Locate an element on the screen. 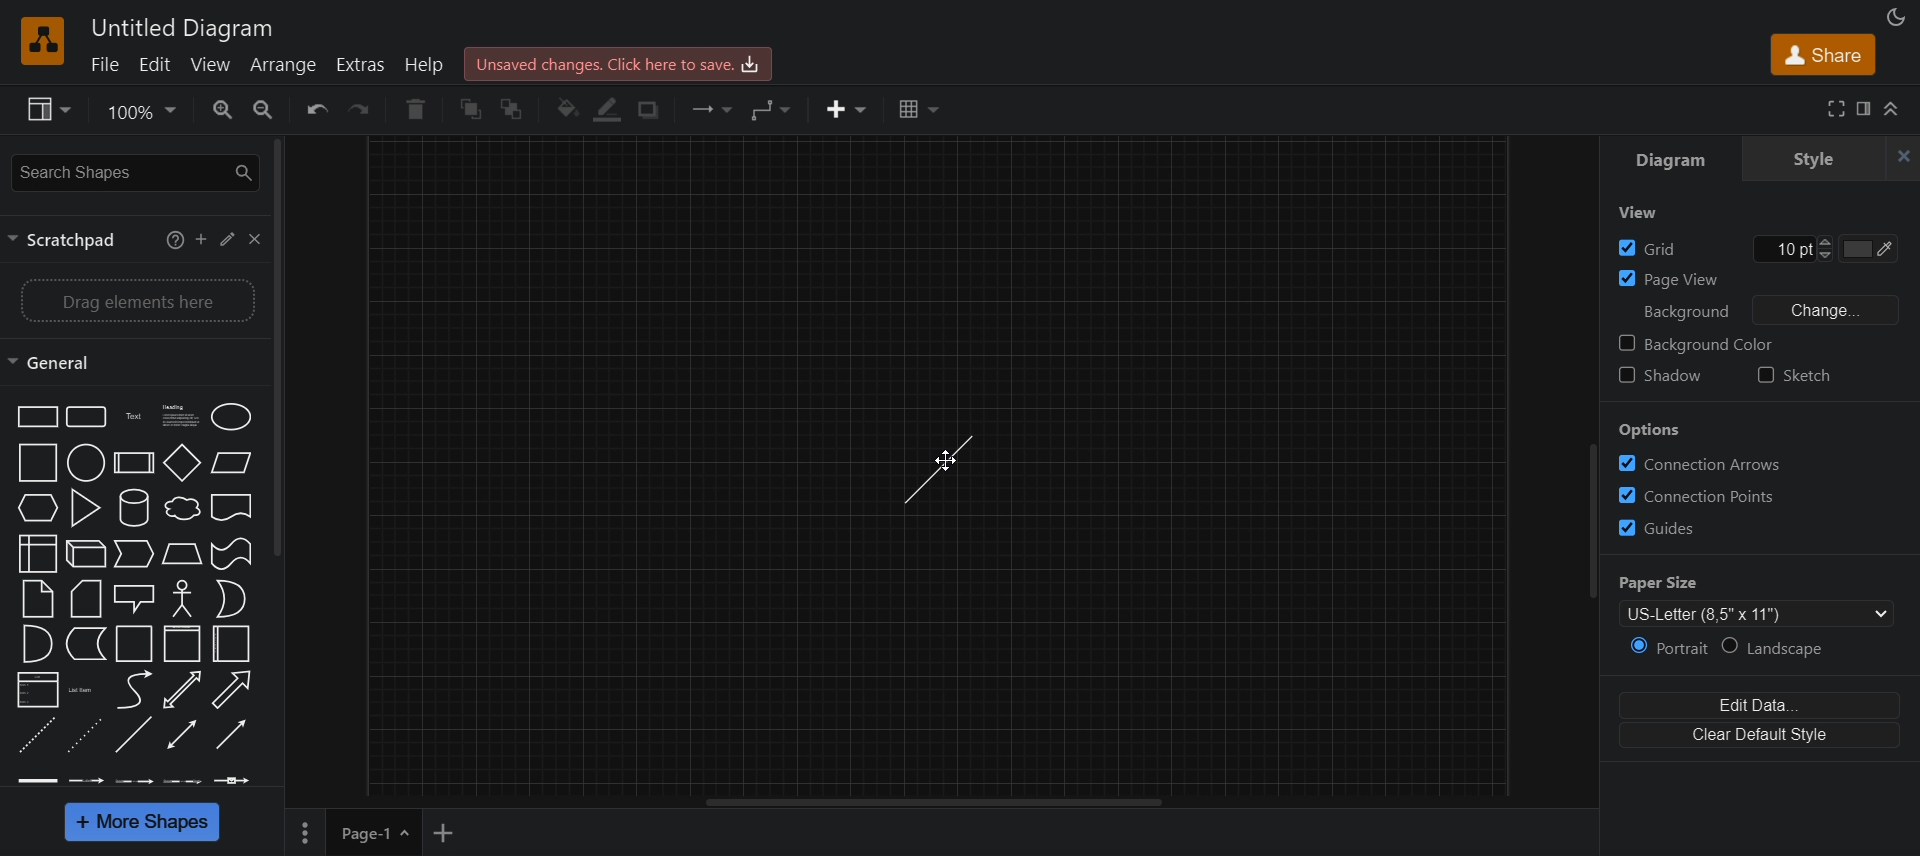 The height and width of the screenshot is (856, 1920). connection points is located at coordinates (1702, 493).